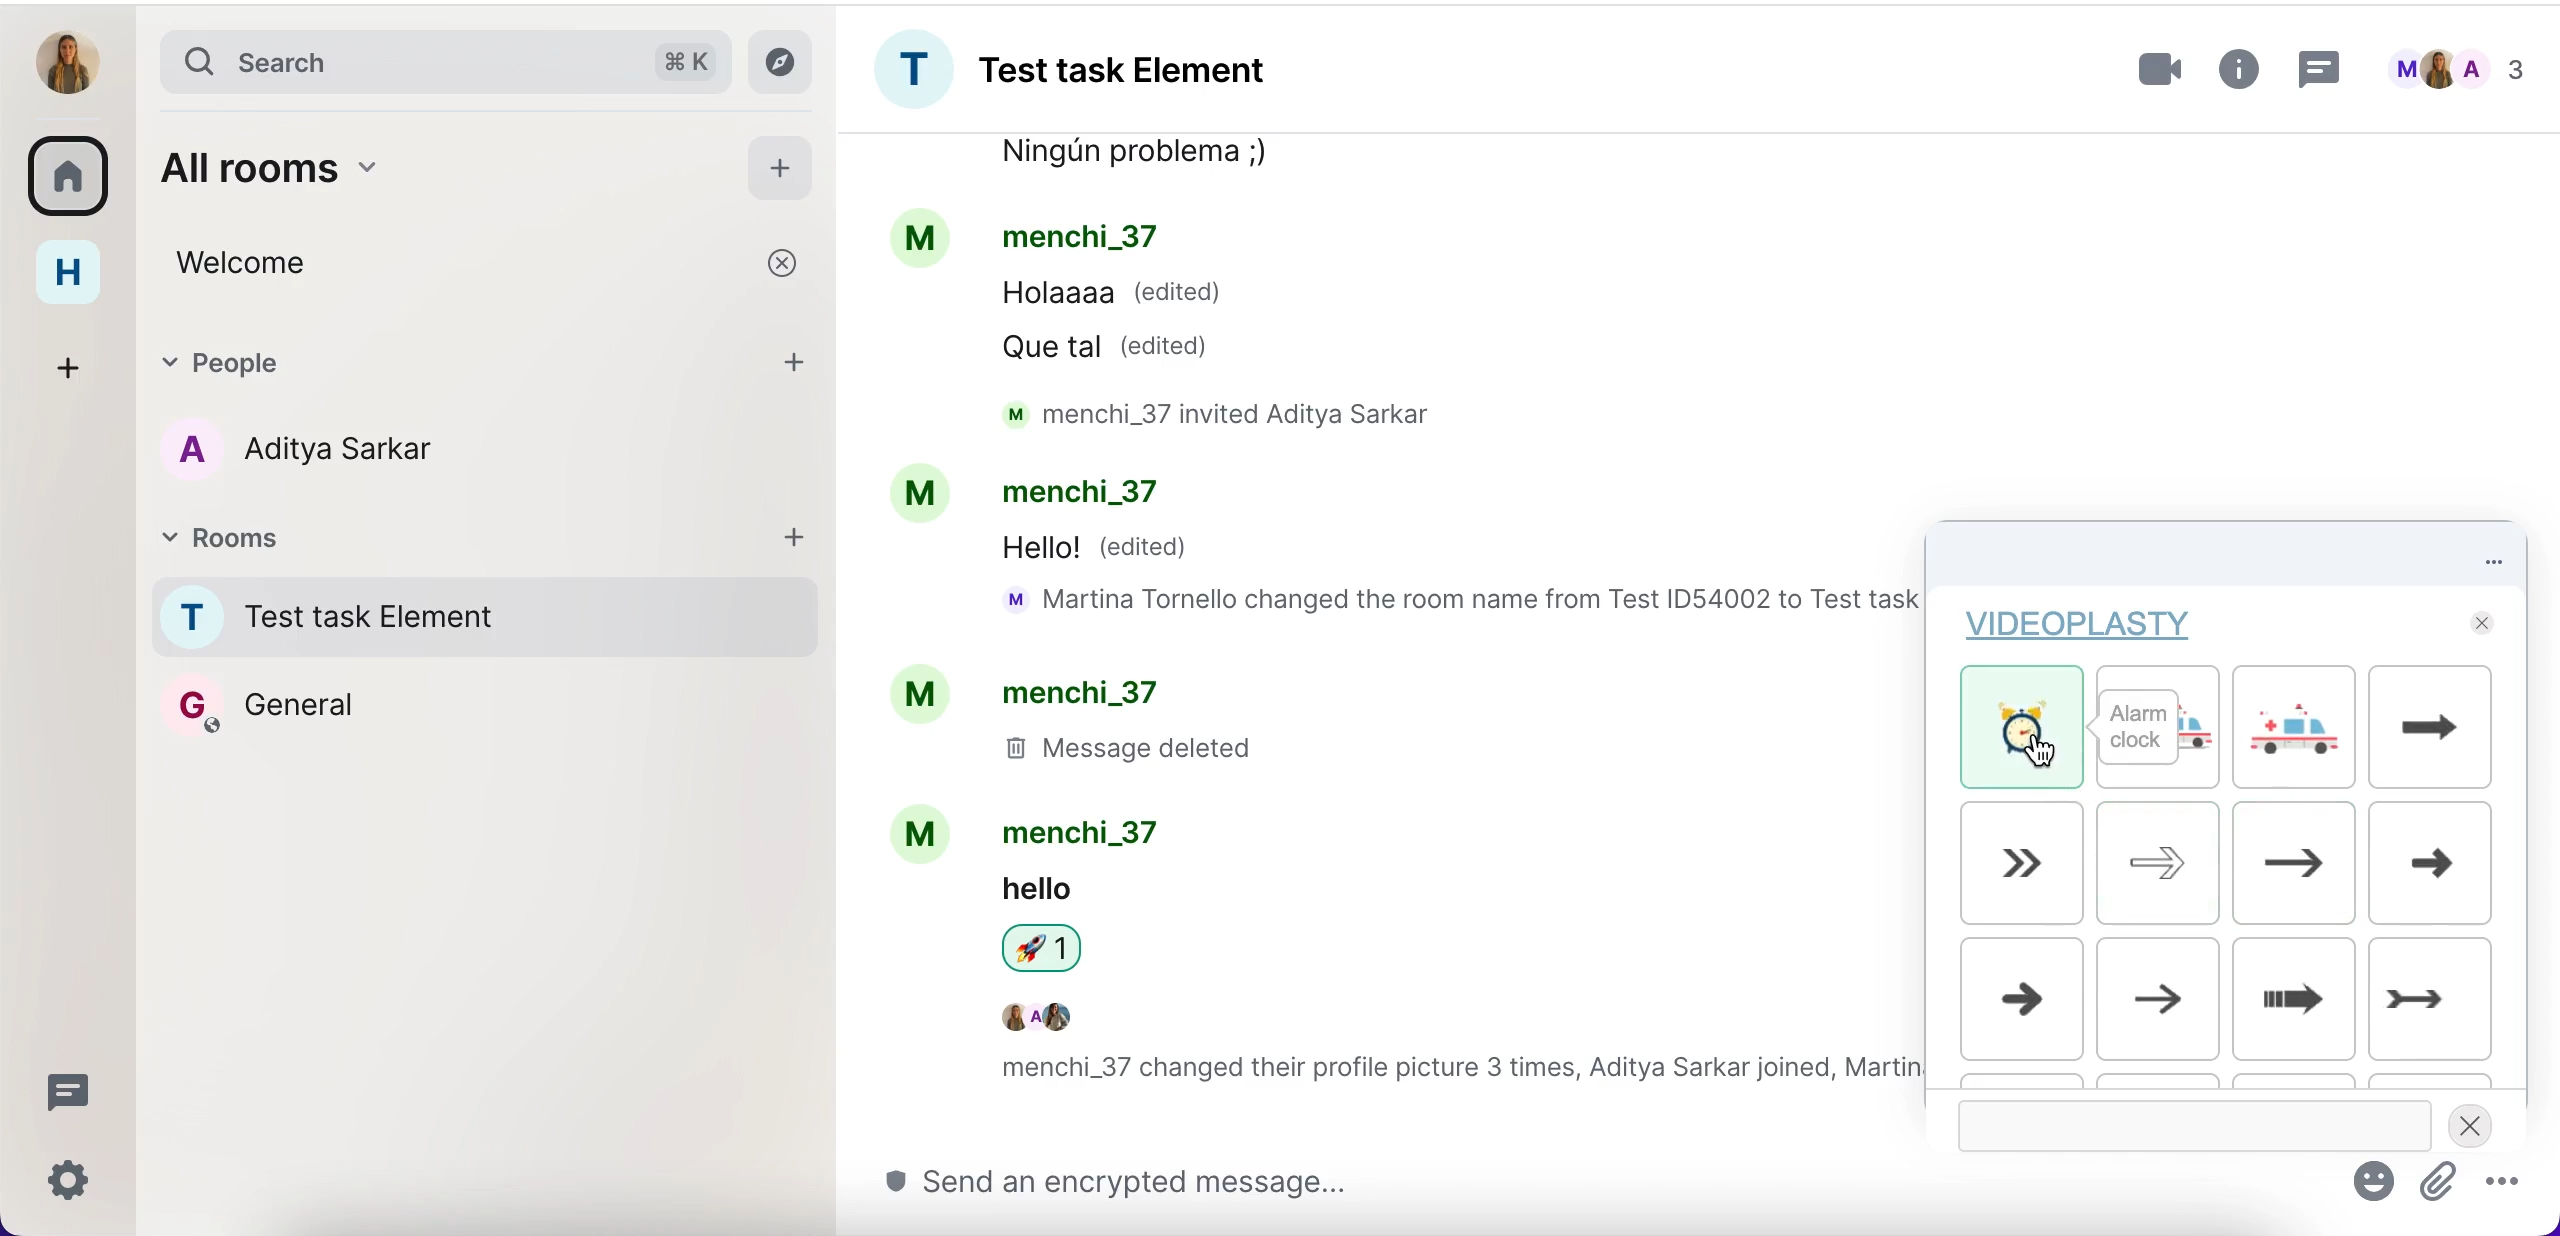  Describe the element at coordinates (2292, 728) in the screenshot. I see `gif3` at that location.